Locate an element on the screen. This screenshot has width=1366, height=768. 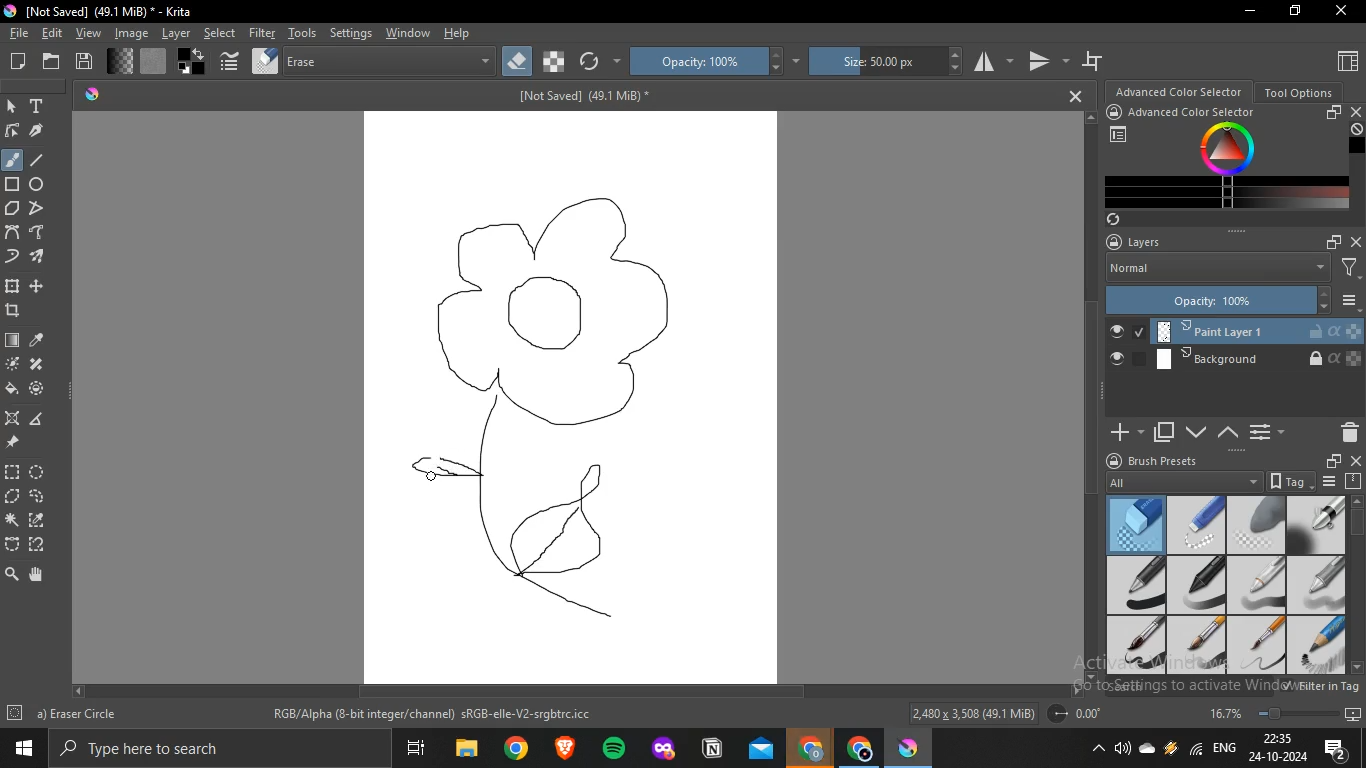
Krita logo is located at coordinates (91, 93).